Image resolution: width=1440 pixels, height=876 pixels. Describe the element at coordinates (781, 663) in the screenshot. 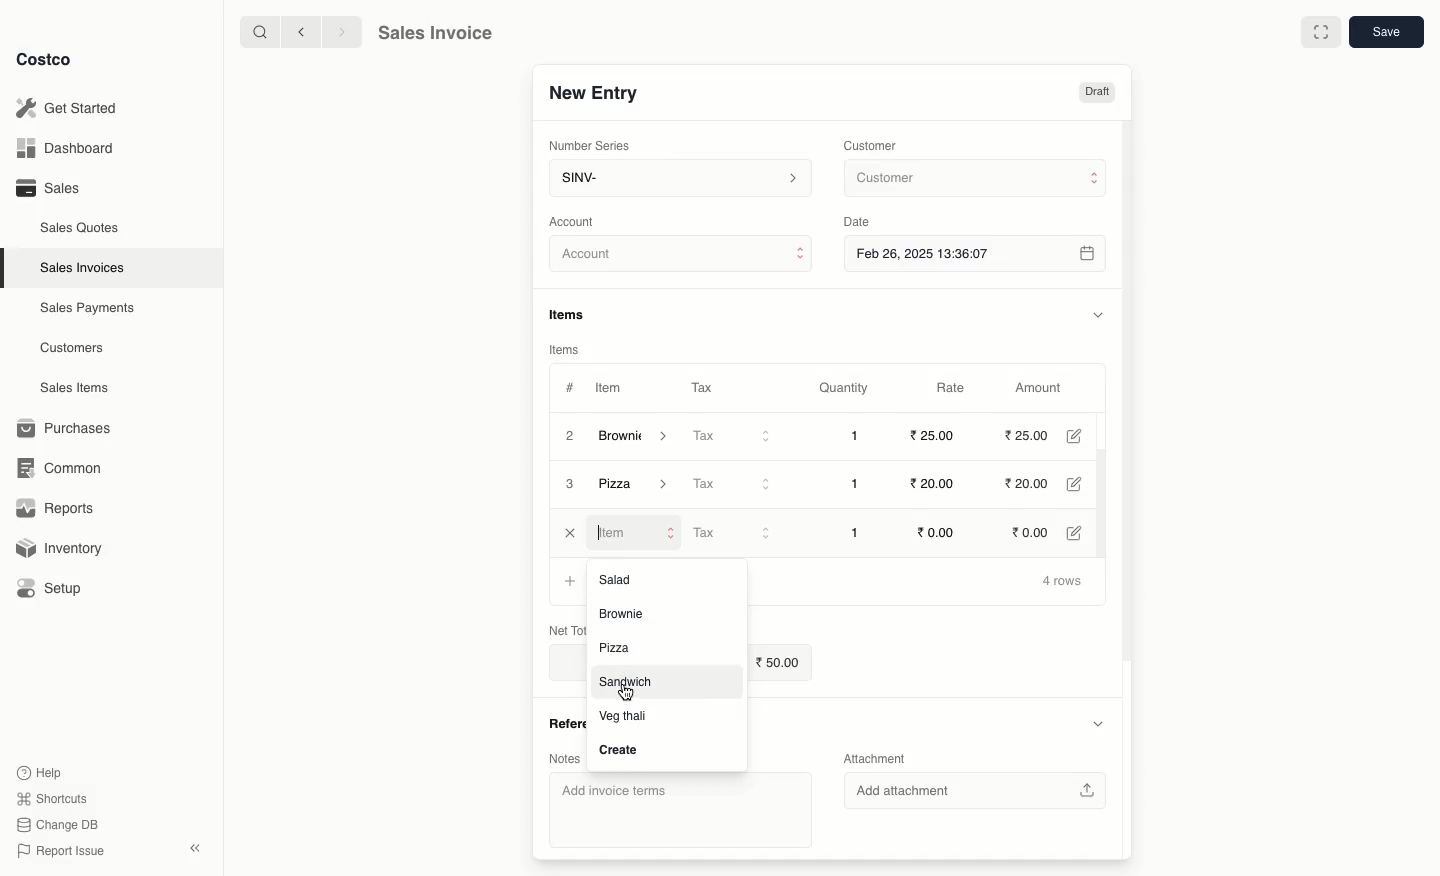

I see `50.00` at that location.